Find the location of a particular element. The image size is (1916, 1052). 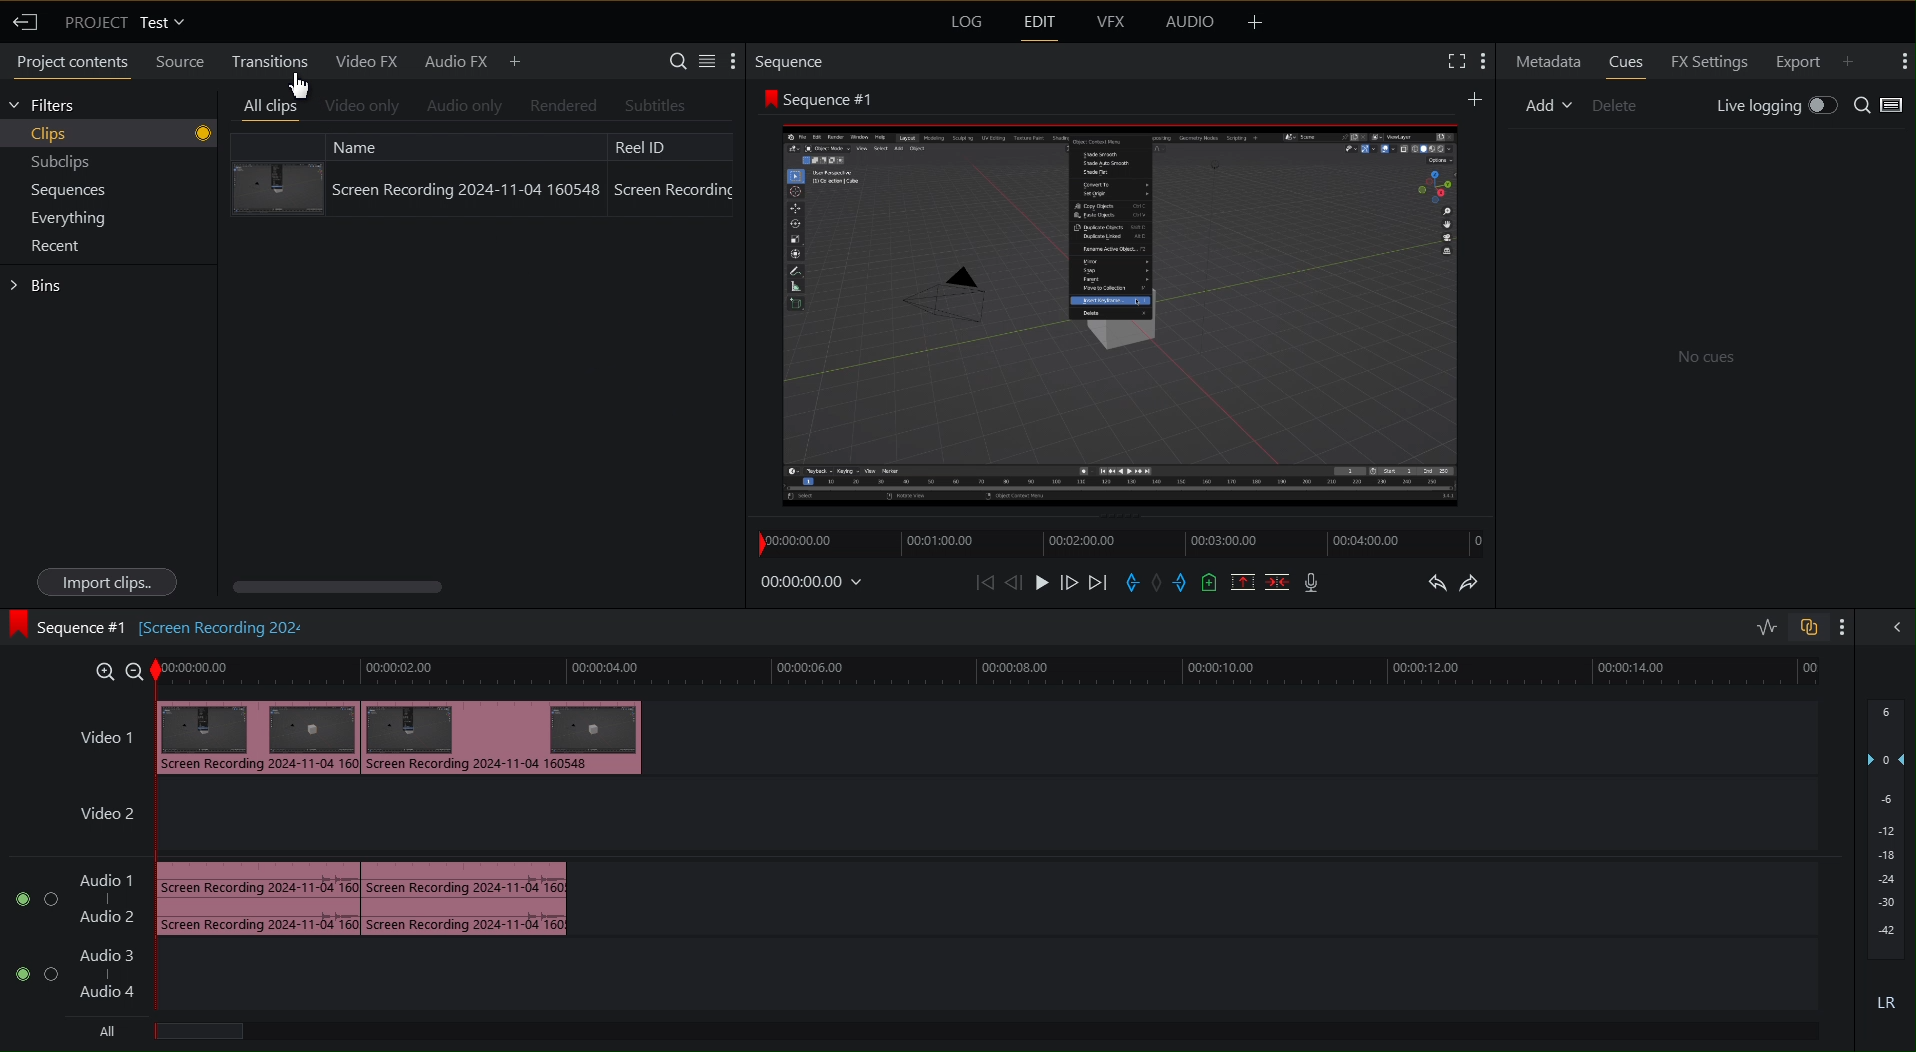

Screen Recording 2024-11-04 160548 Screen Recording is located at coordinates (537, 190).